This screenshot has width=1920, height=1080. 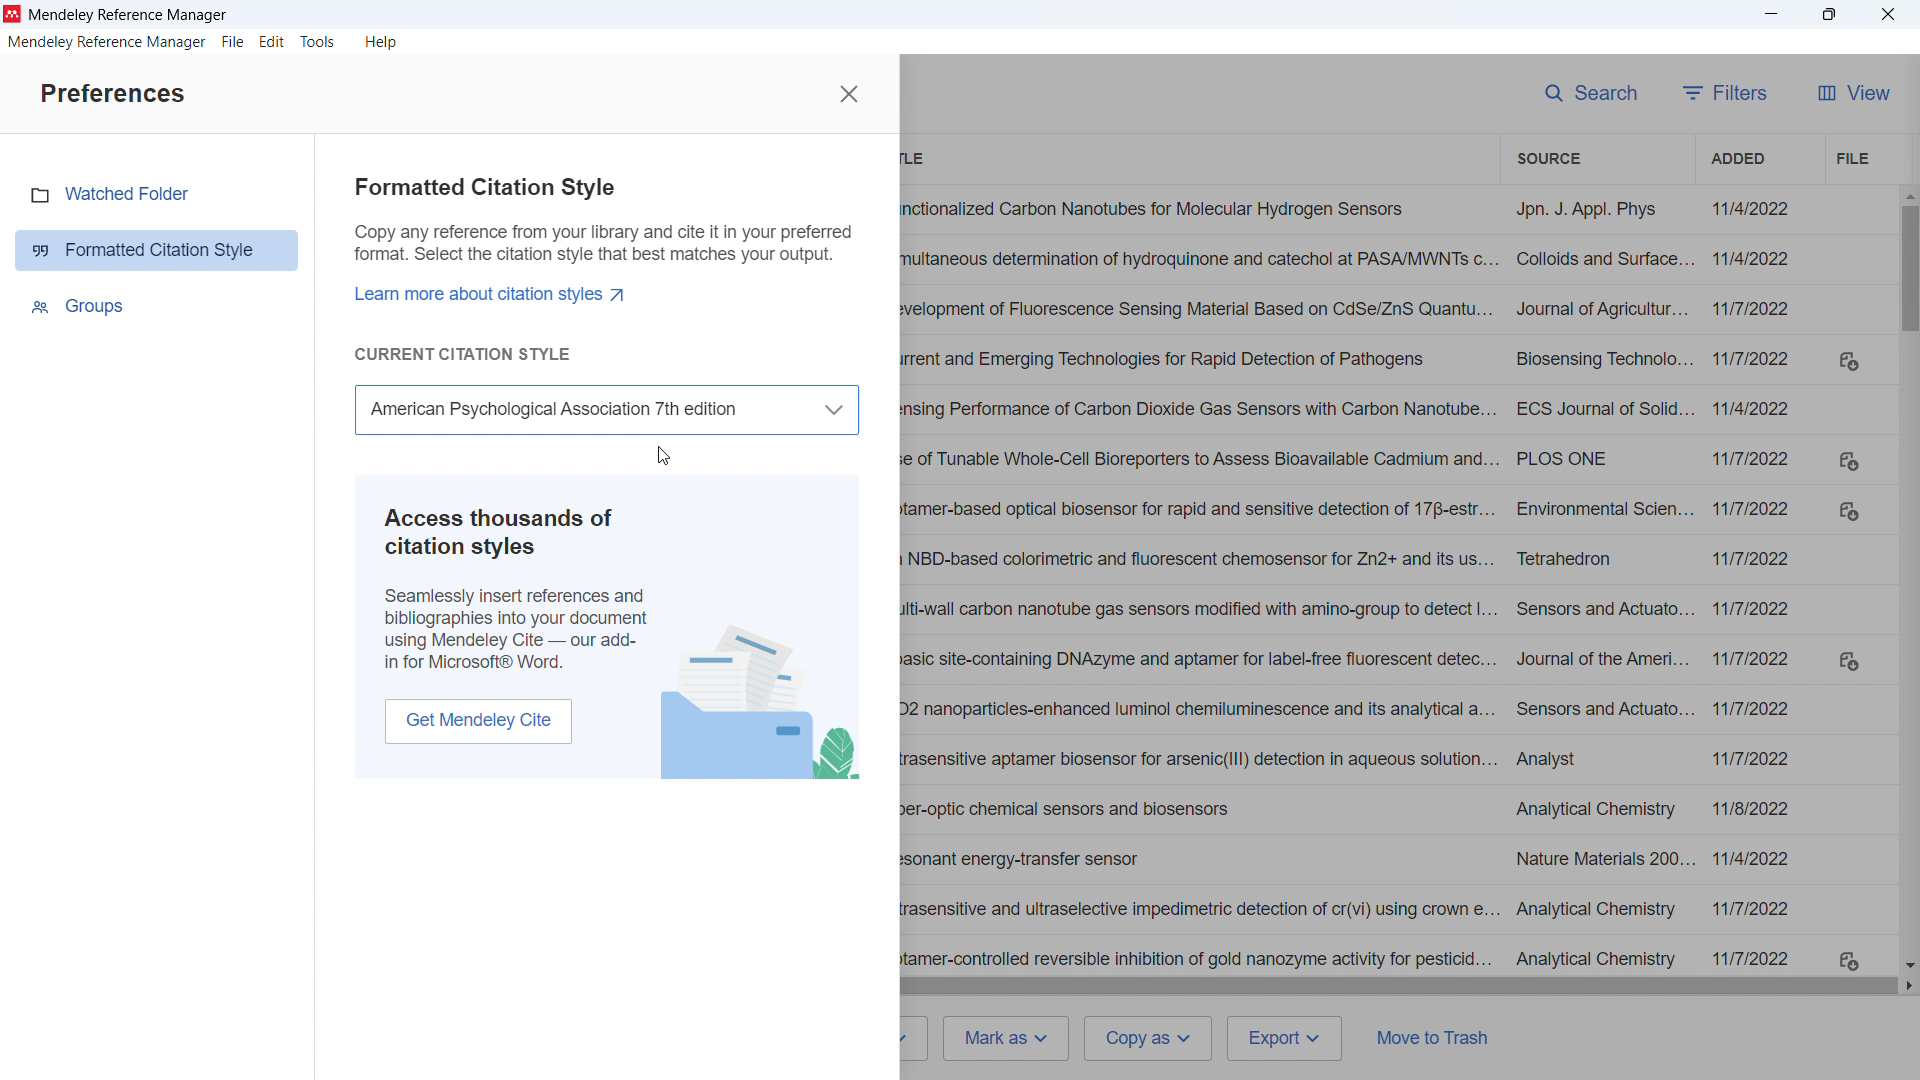 I want to click on View , so click(x=1856, y=93).